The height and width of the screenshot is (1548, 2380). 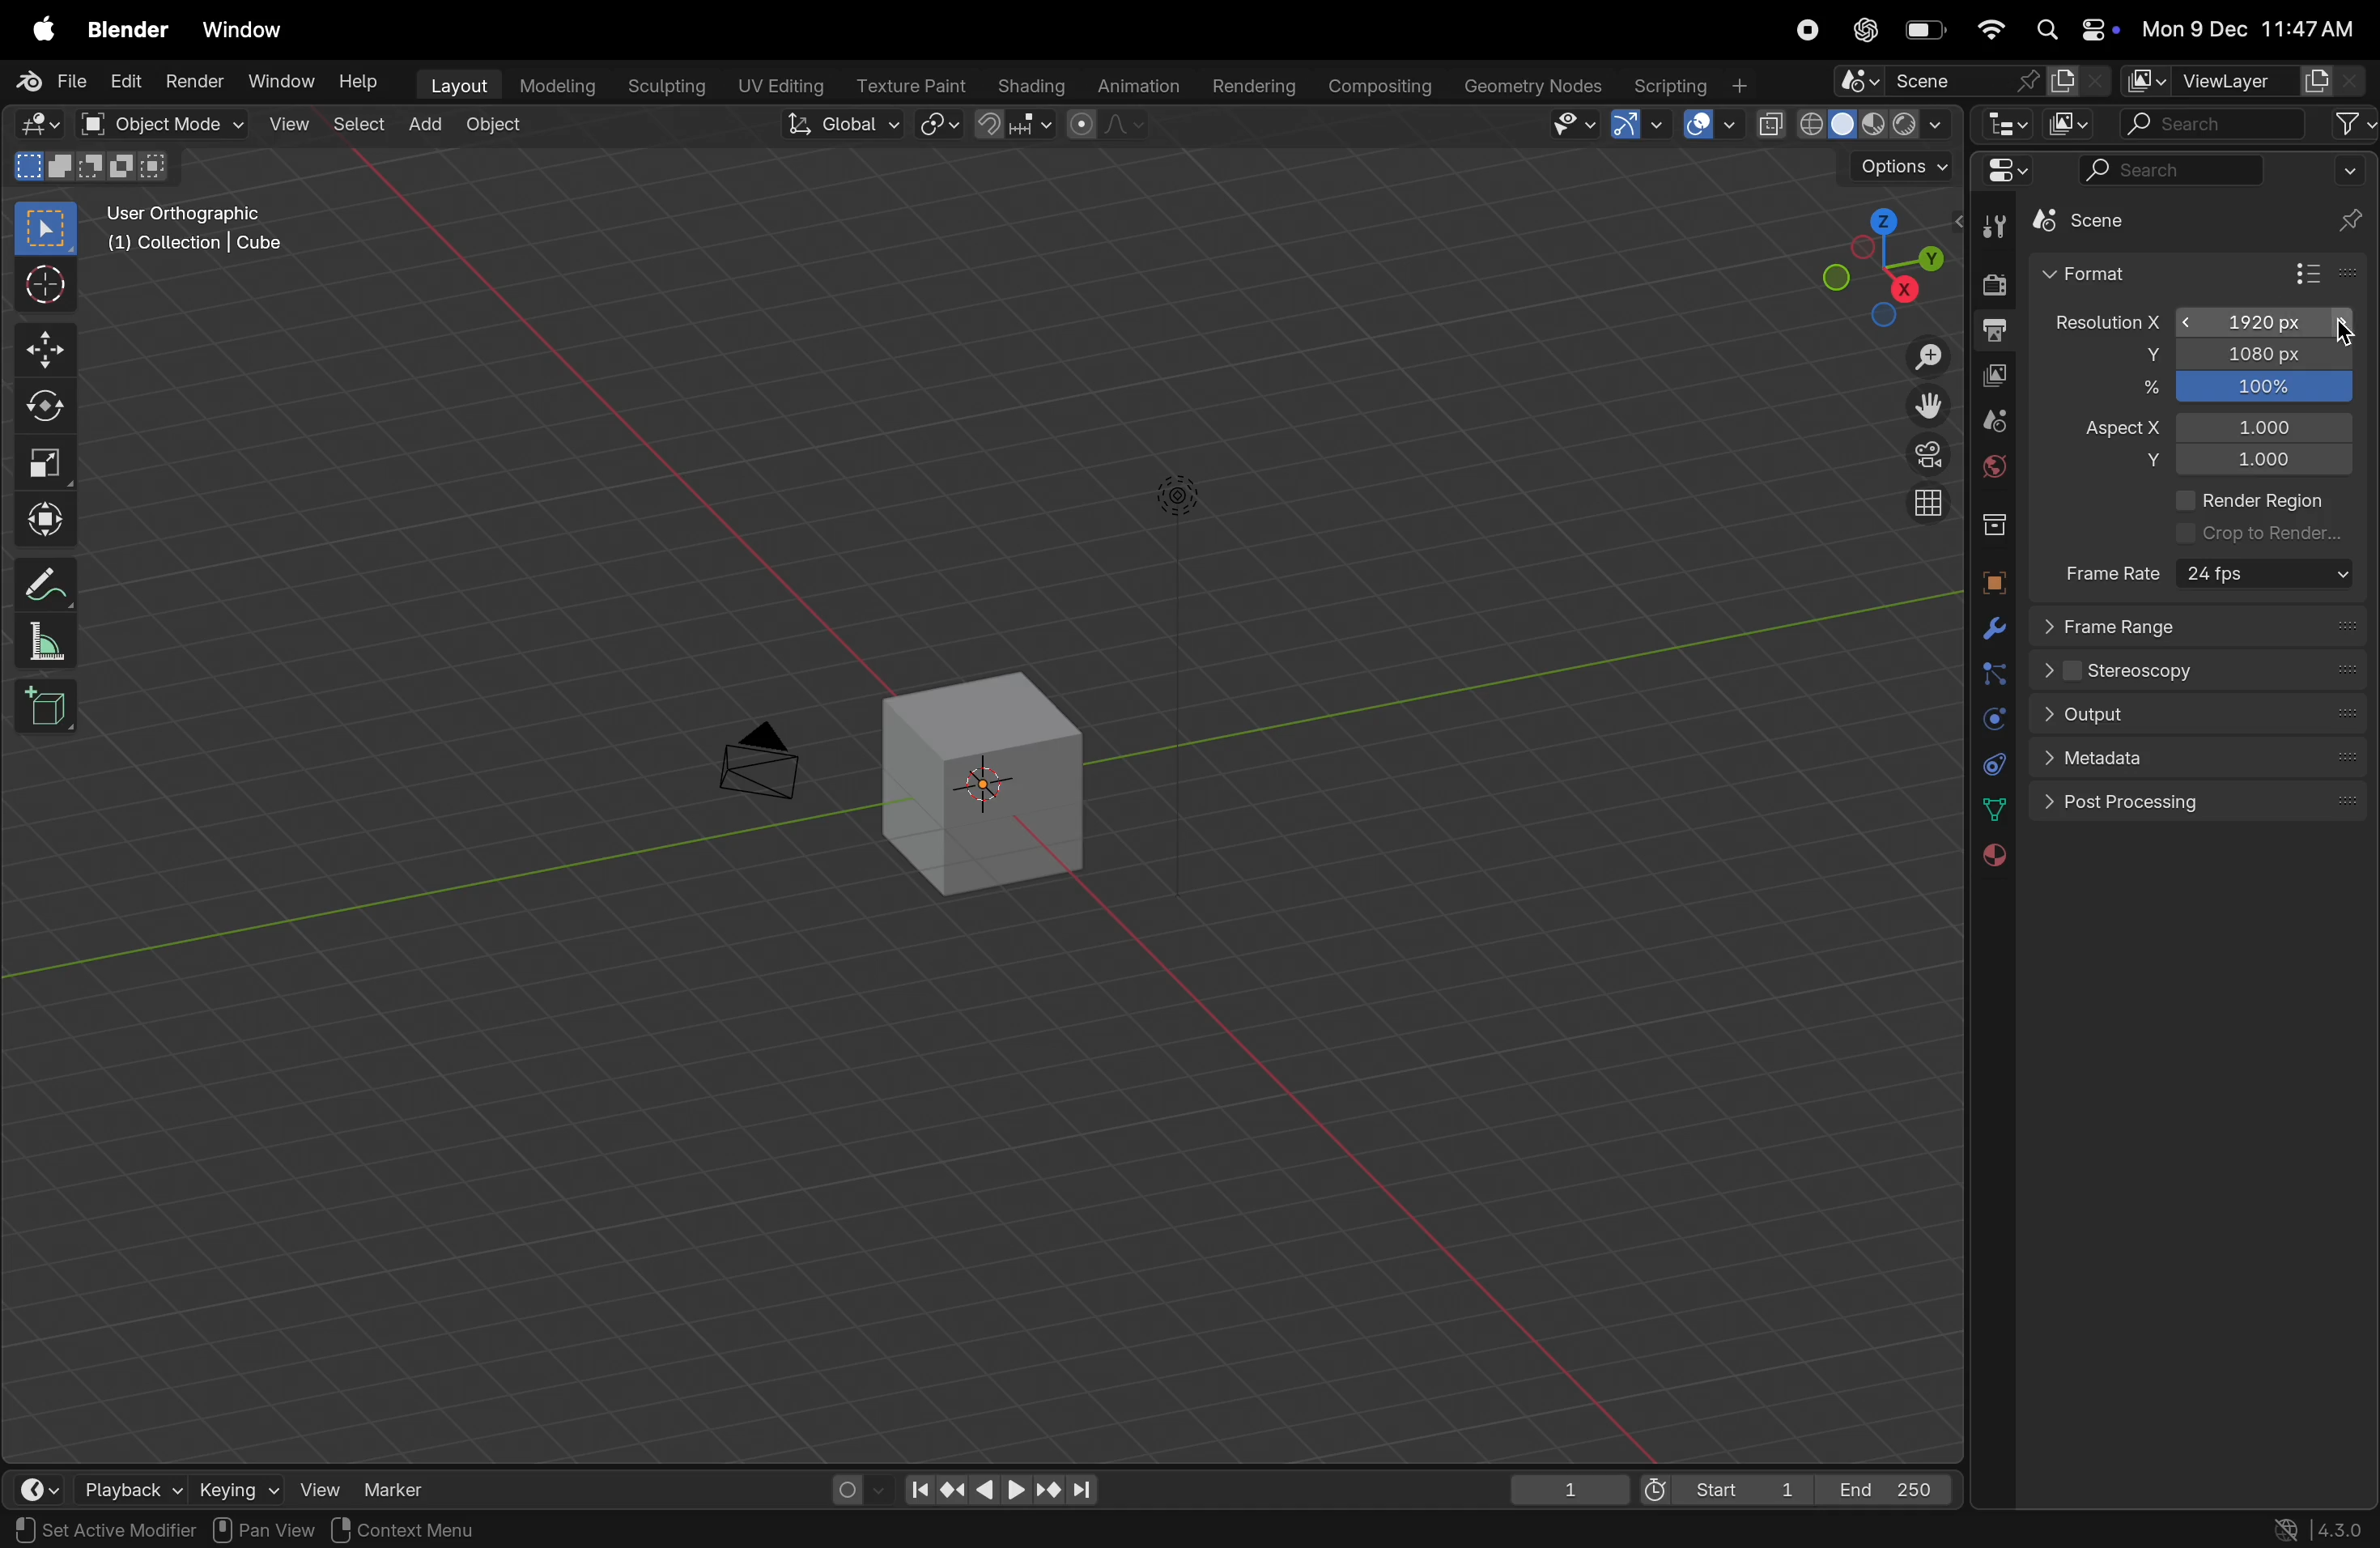 What do you see at coordinates (1558, 1487) in the screenshot?
I see `1` at bounding box center [1558, 1487].